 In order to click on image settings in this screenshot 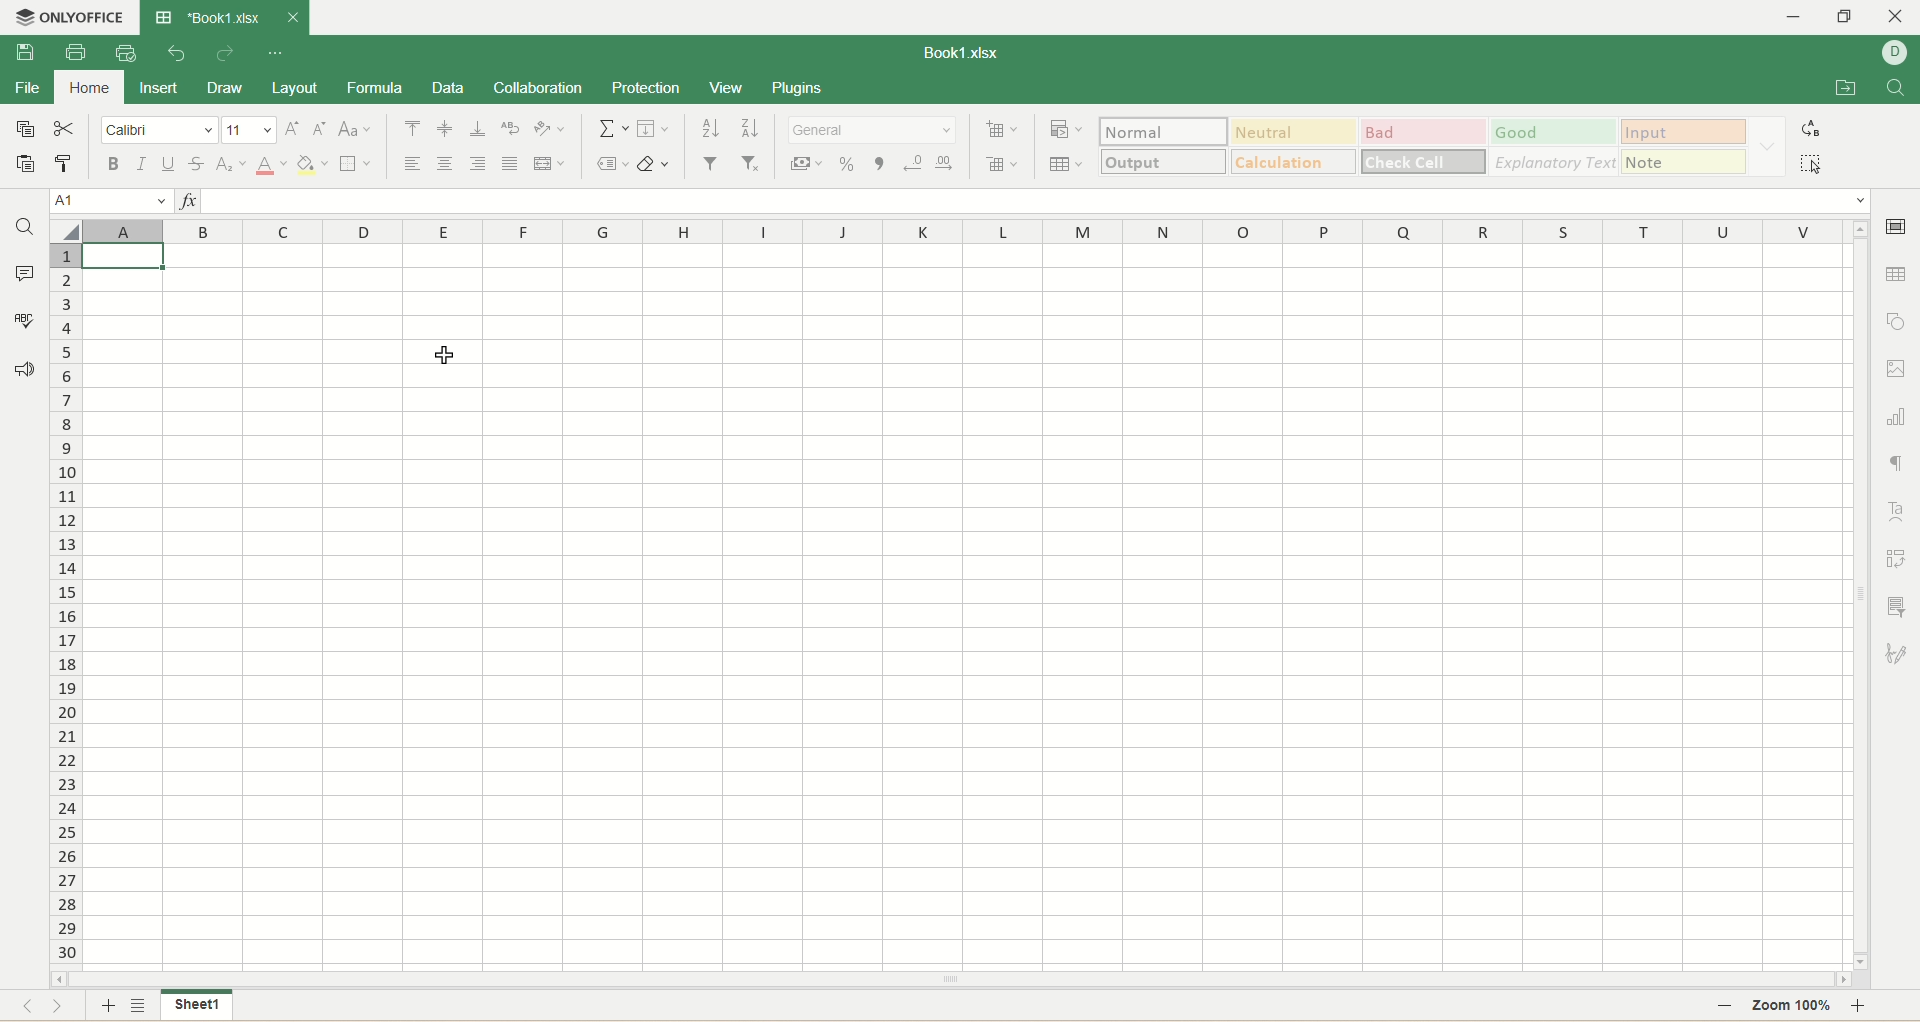, I will do `click(1901, 368)`.